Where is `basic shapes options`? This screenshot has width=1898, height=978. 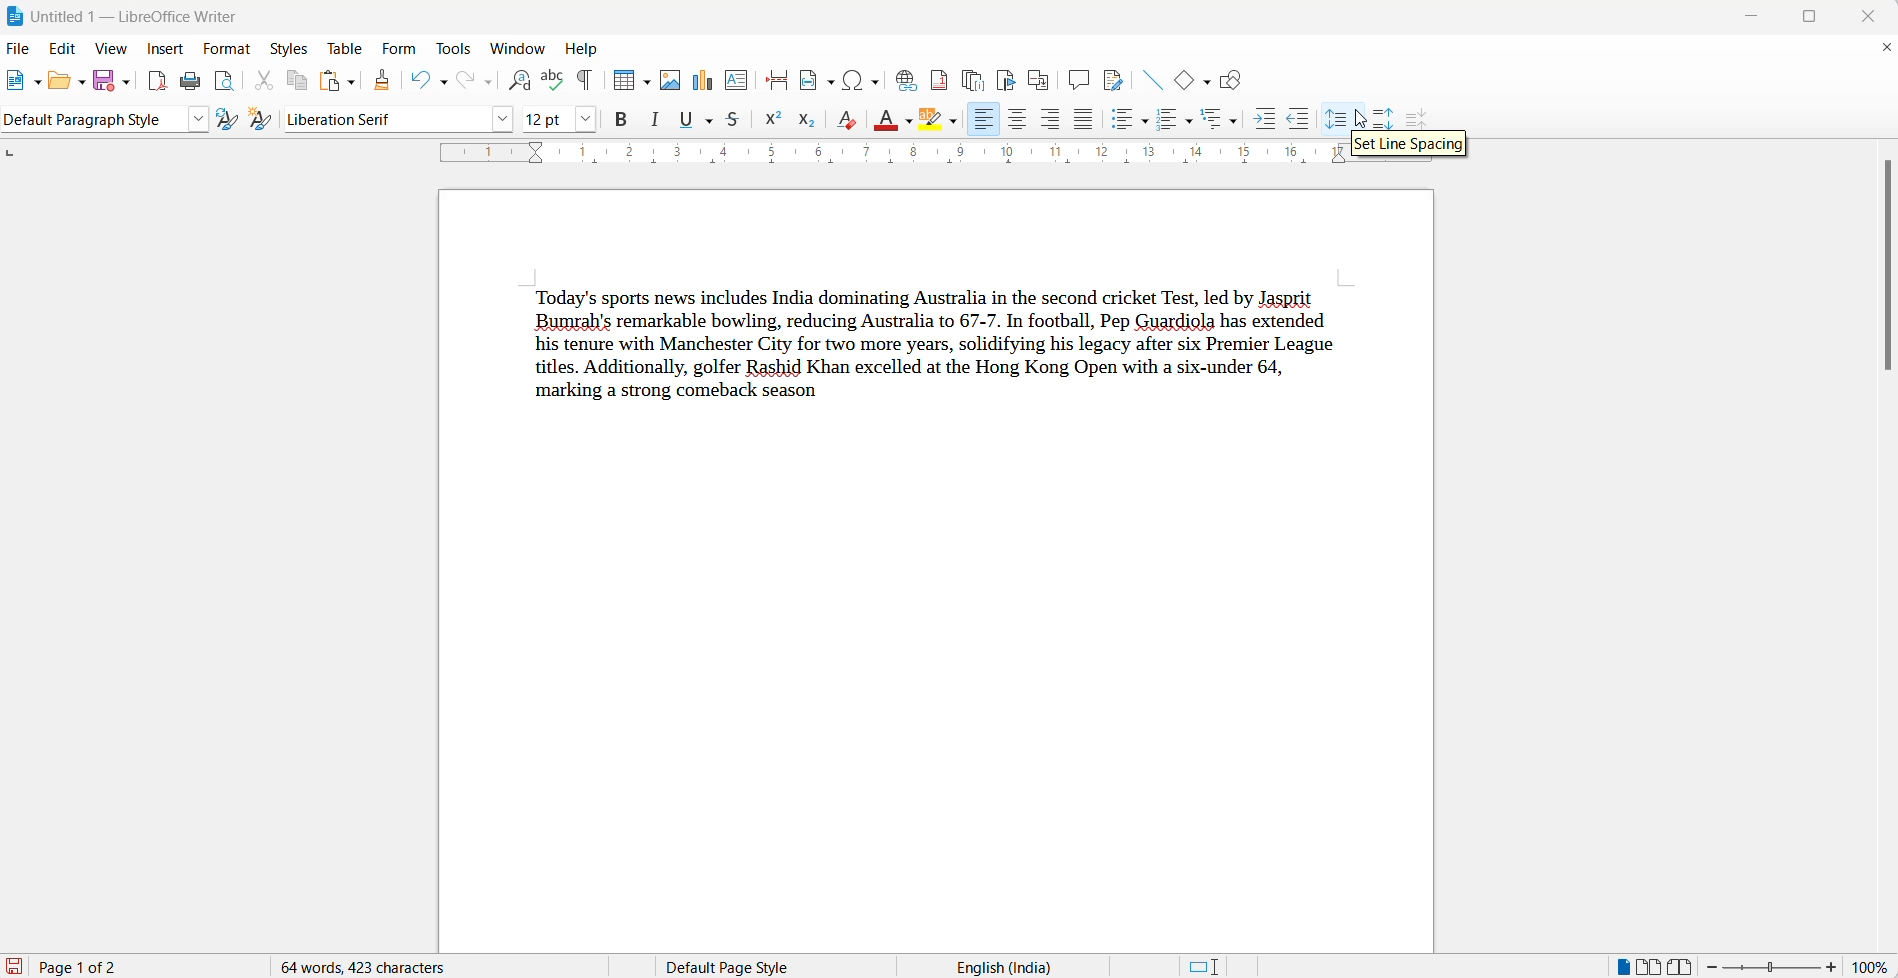 basic shapes options is located at coordinates (1204, 82).